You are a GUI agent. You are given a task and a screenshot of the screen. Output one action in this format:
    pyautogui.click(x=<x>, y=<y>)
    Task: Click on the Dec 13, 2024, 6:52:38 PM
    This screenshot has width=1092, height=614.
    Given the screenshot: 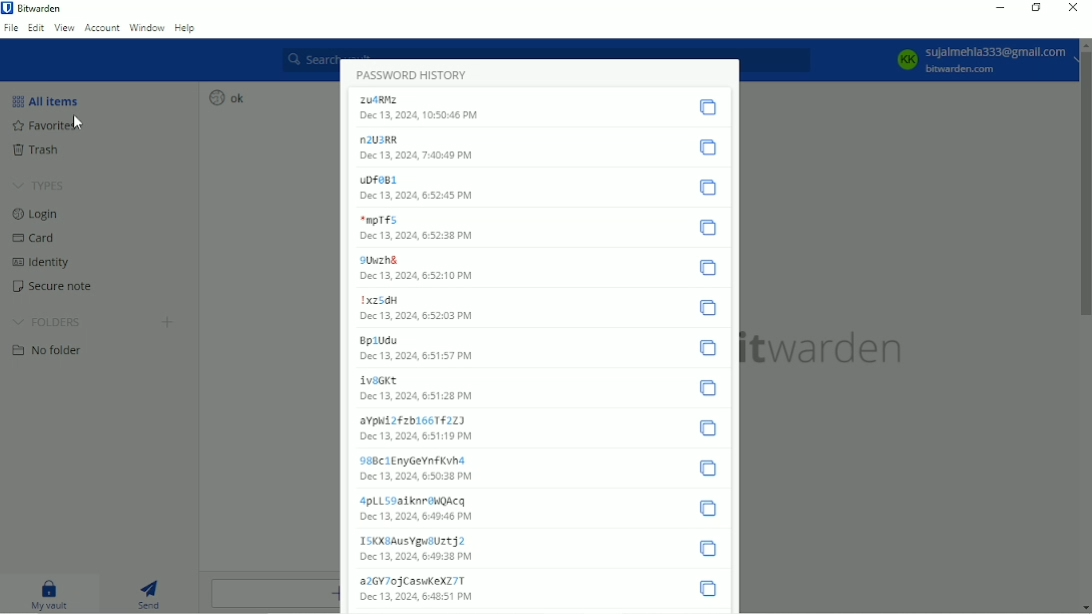 What is the action you would take?
    pyautogui.click(x=416, y=238)
    